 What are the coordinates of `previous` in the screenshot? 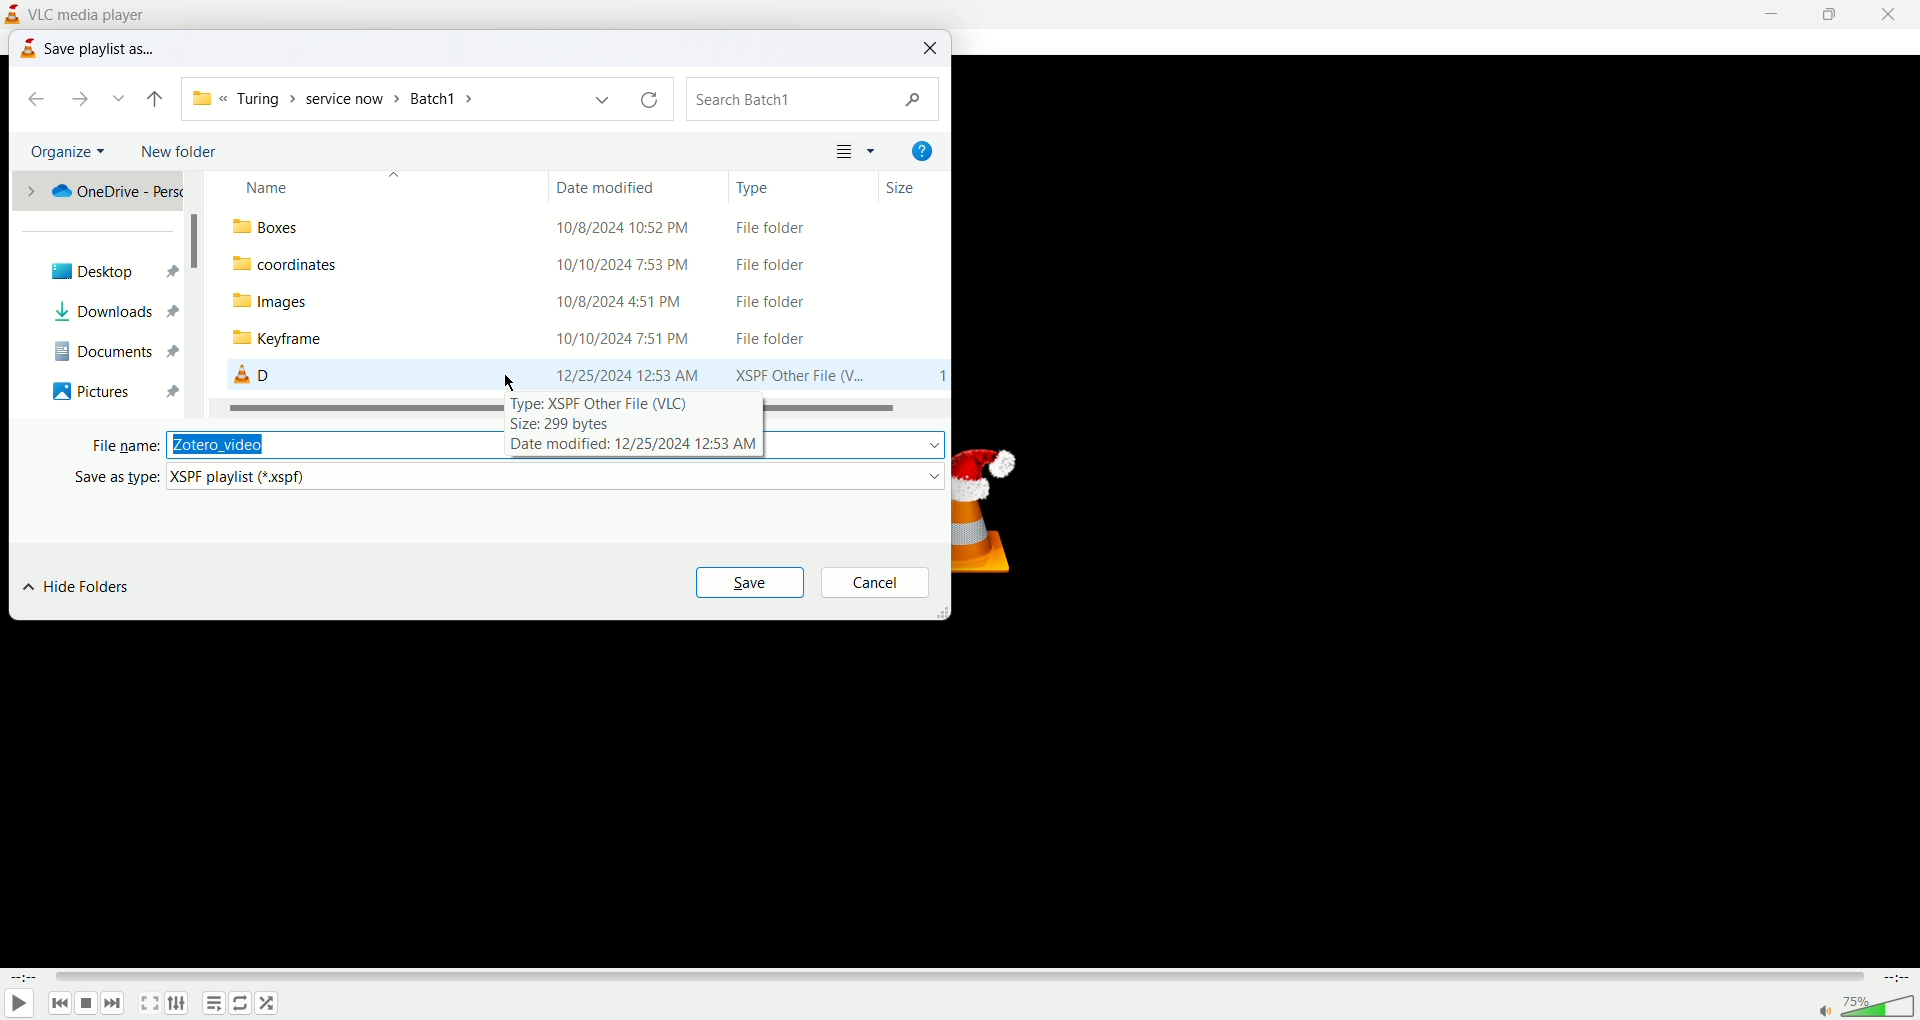 It's located at (59, 1004).